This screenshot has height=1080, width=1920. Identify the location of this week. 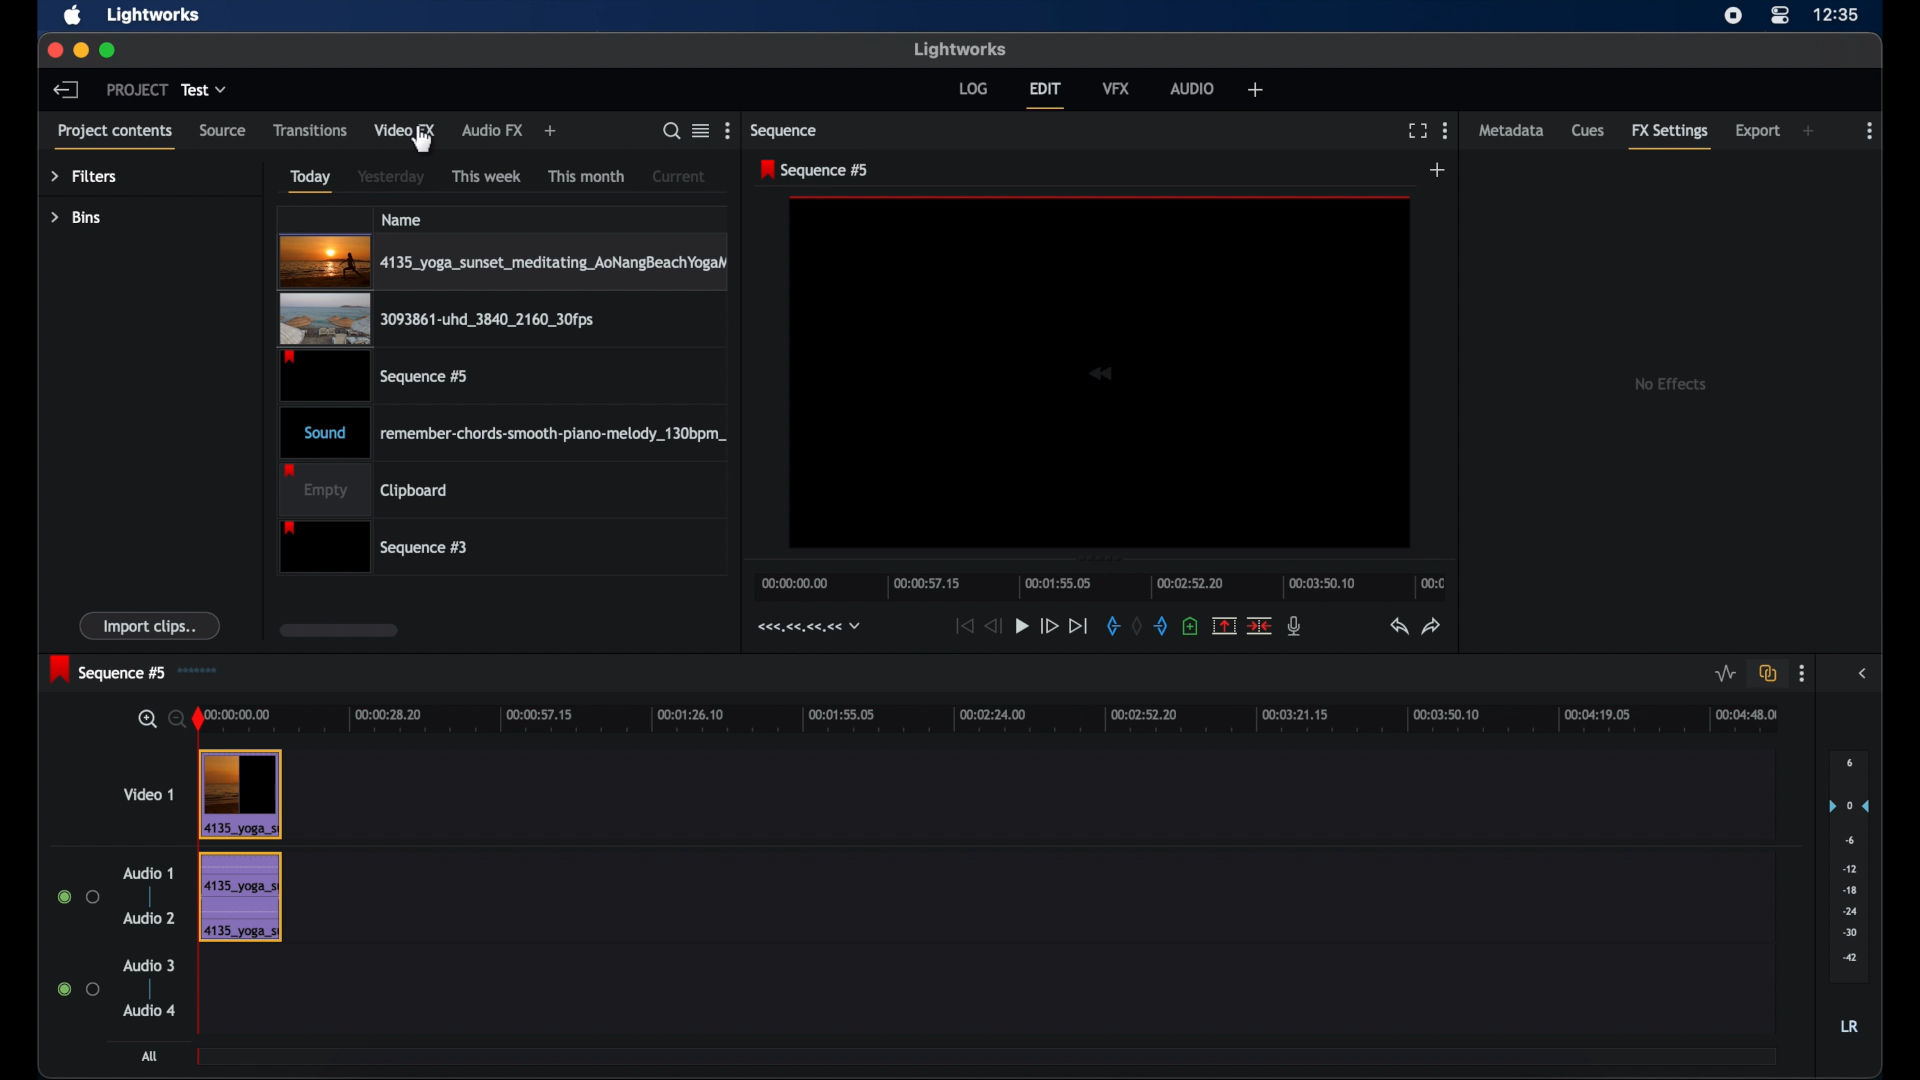
(488, 176).